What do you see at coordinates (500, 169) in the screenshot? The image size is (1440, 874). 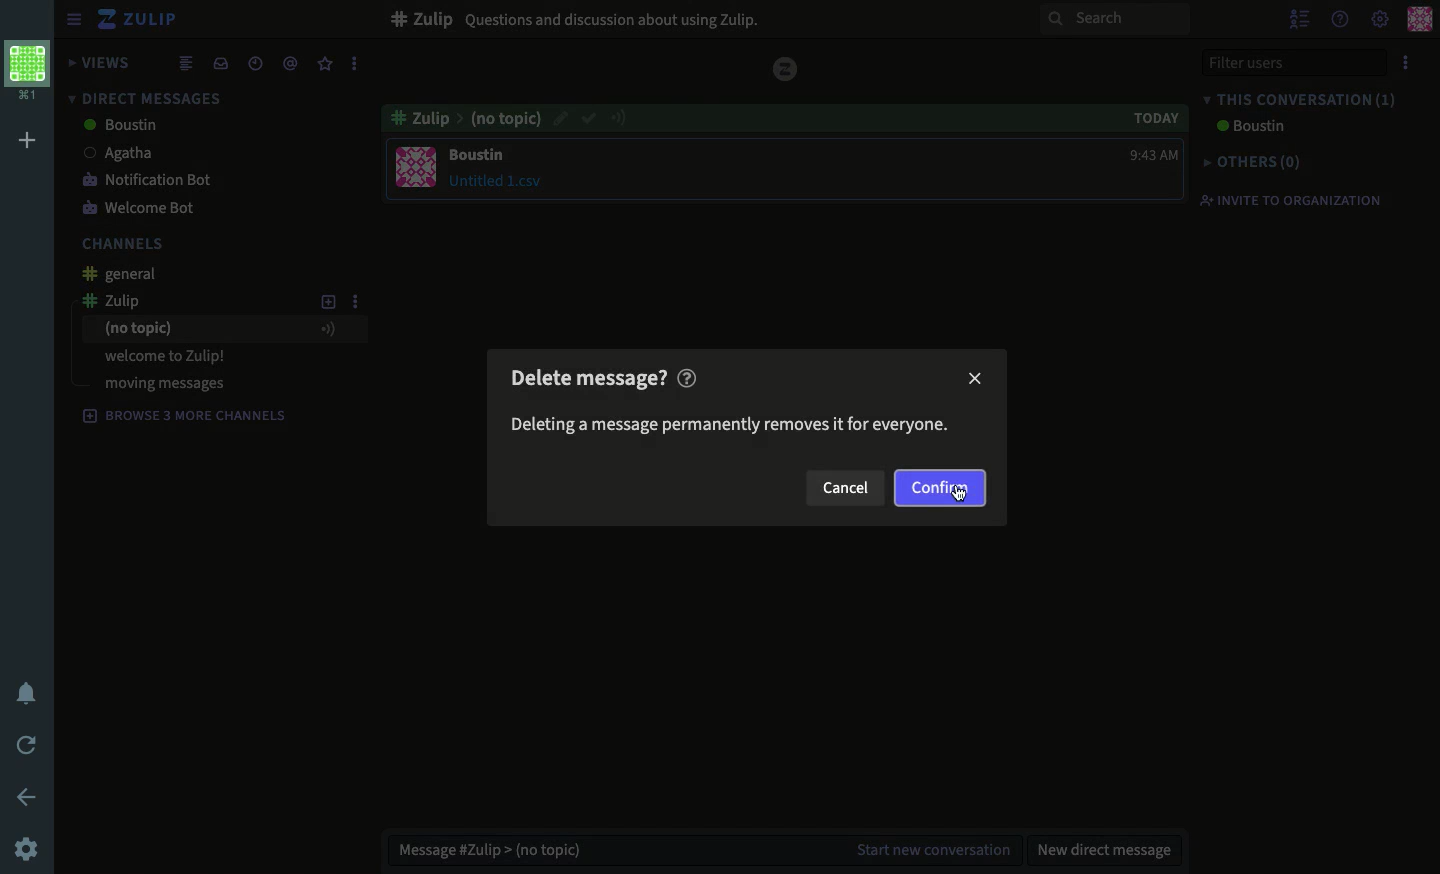 I see `message ` at bounding box center [500, 169].